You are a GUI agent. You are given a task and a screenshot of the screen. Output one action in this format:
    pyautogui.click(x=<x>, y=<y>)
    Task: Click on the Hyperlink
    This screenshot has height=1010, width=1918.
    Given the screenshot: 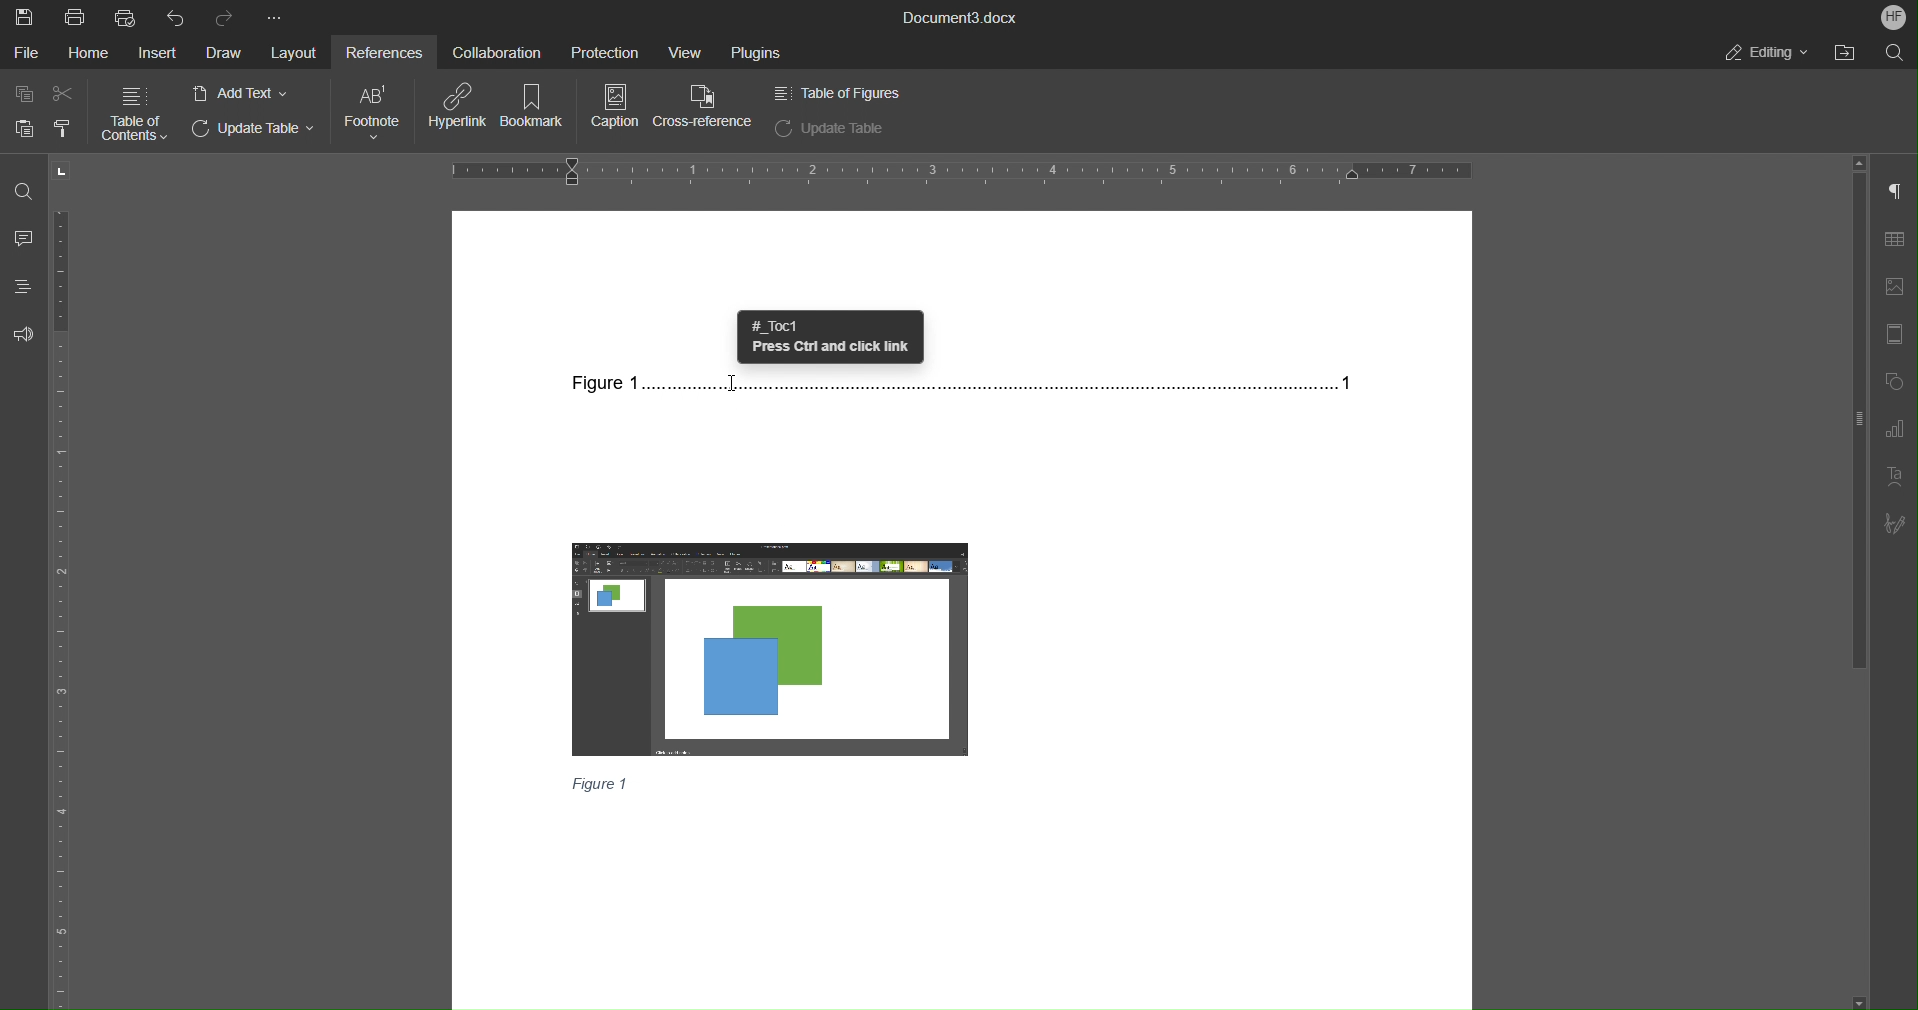 What is the action you would take?
    pyautogui.click(x=460, y=108)
    